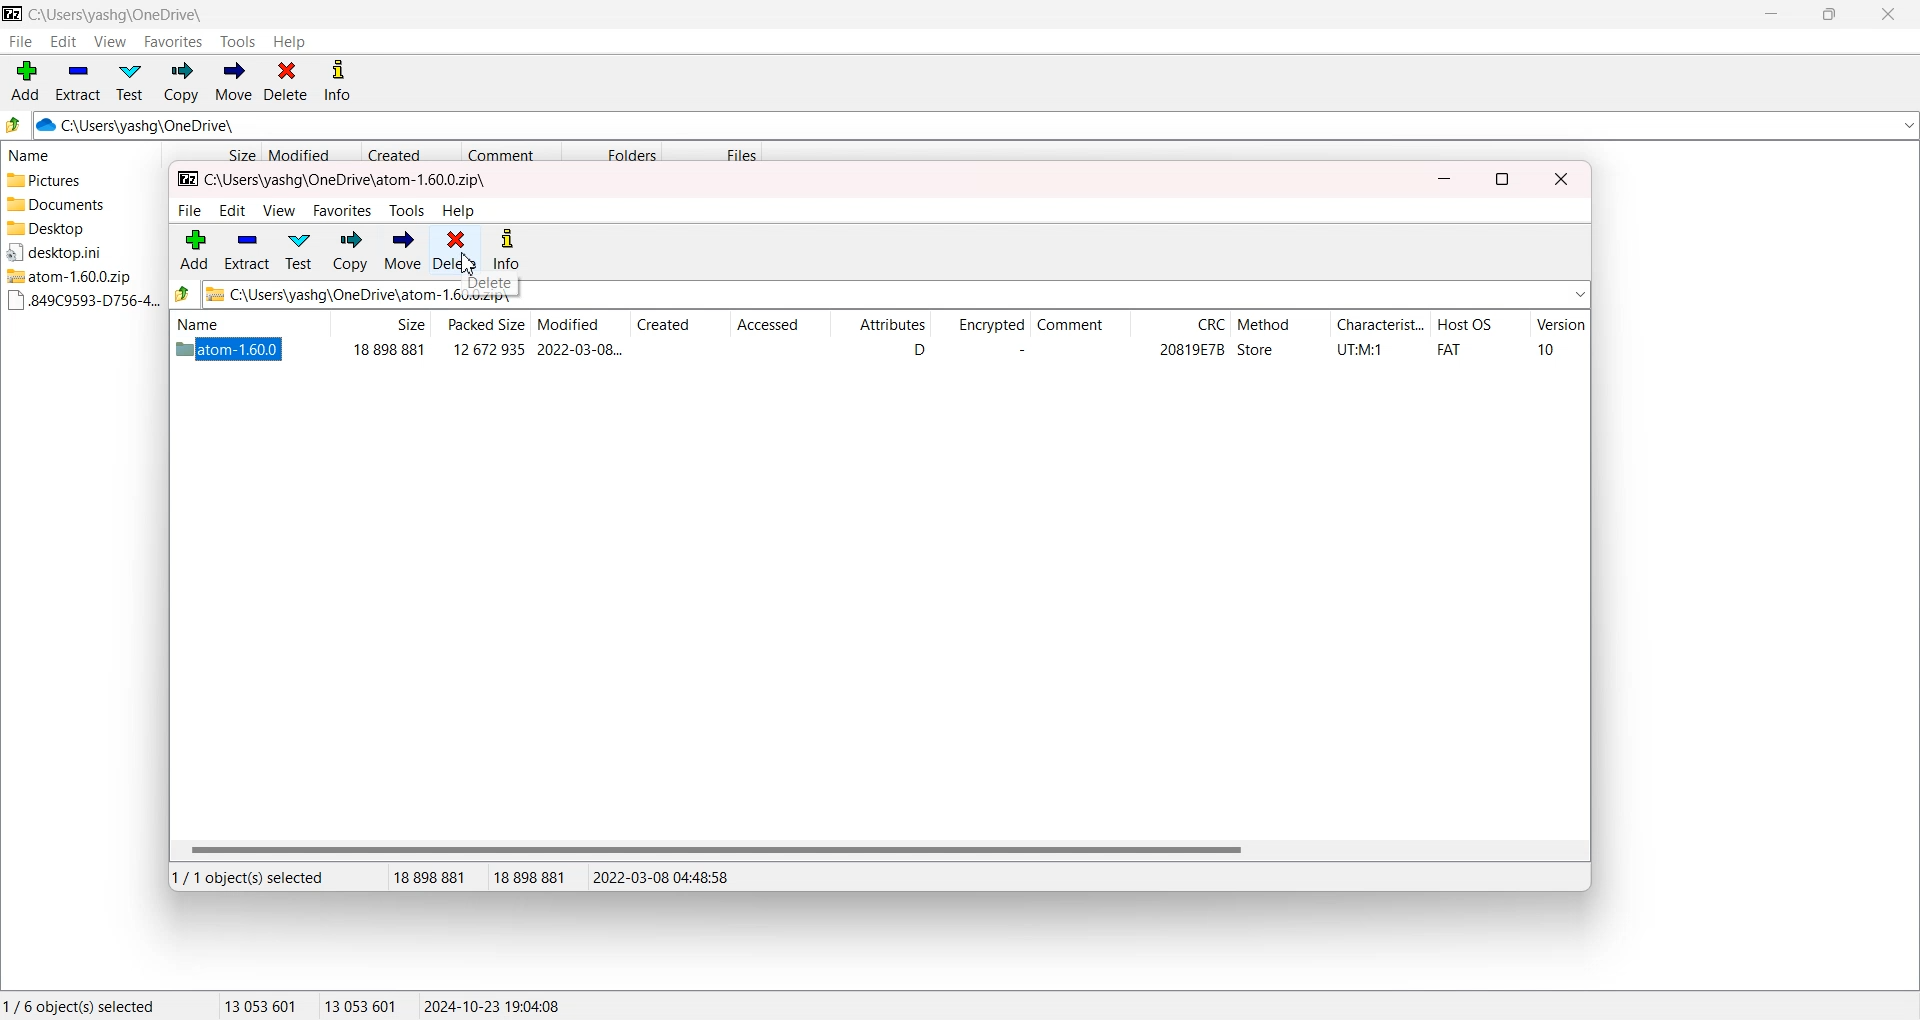 The width and height of the screenshot is (1920, 1020). I want to click on D, so click(918, 350).